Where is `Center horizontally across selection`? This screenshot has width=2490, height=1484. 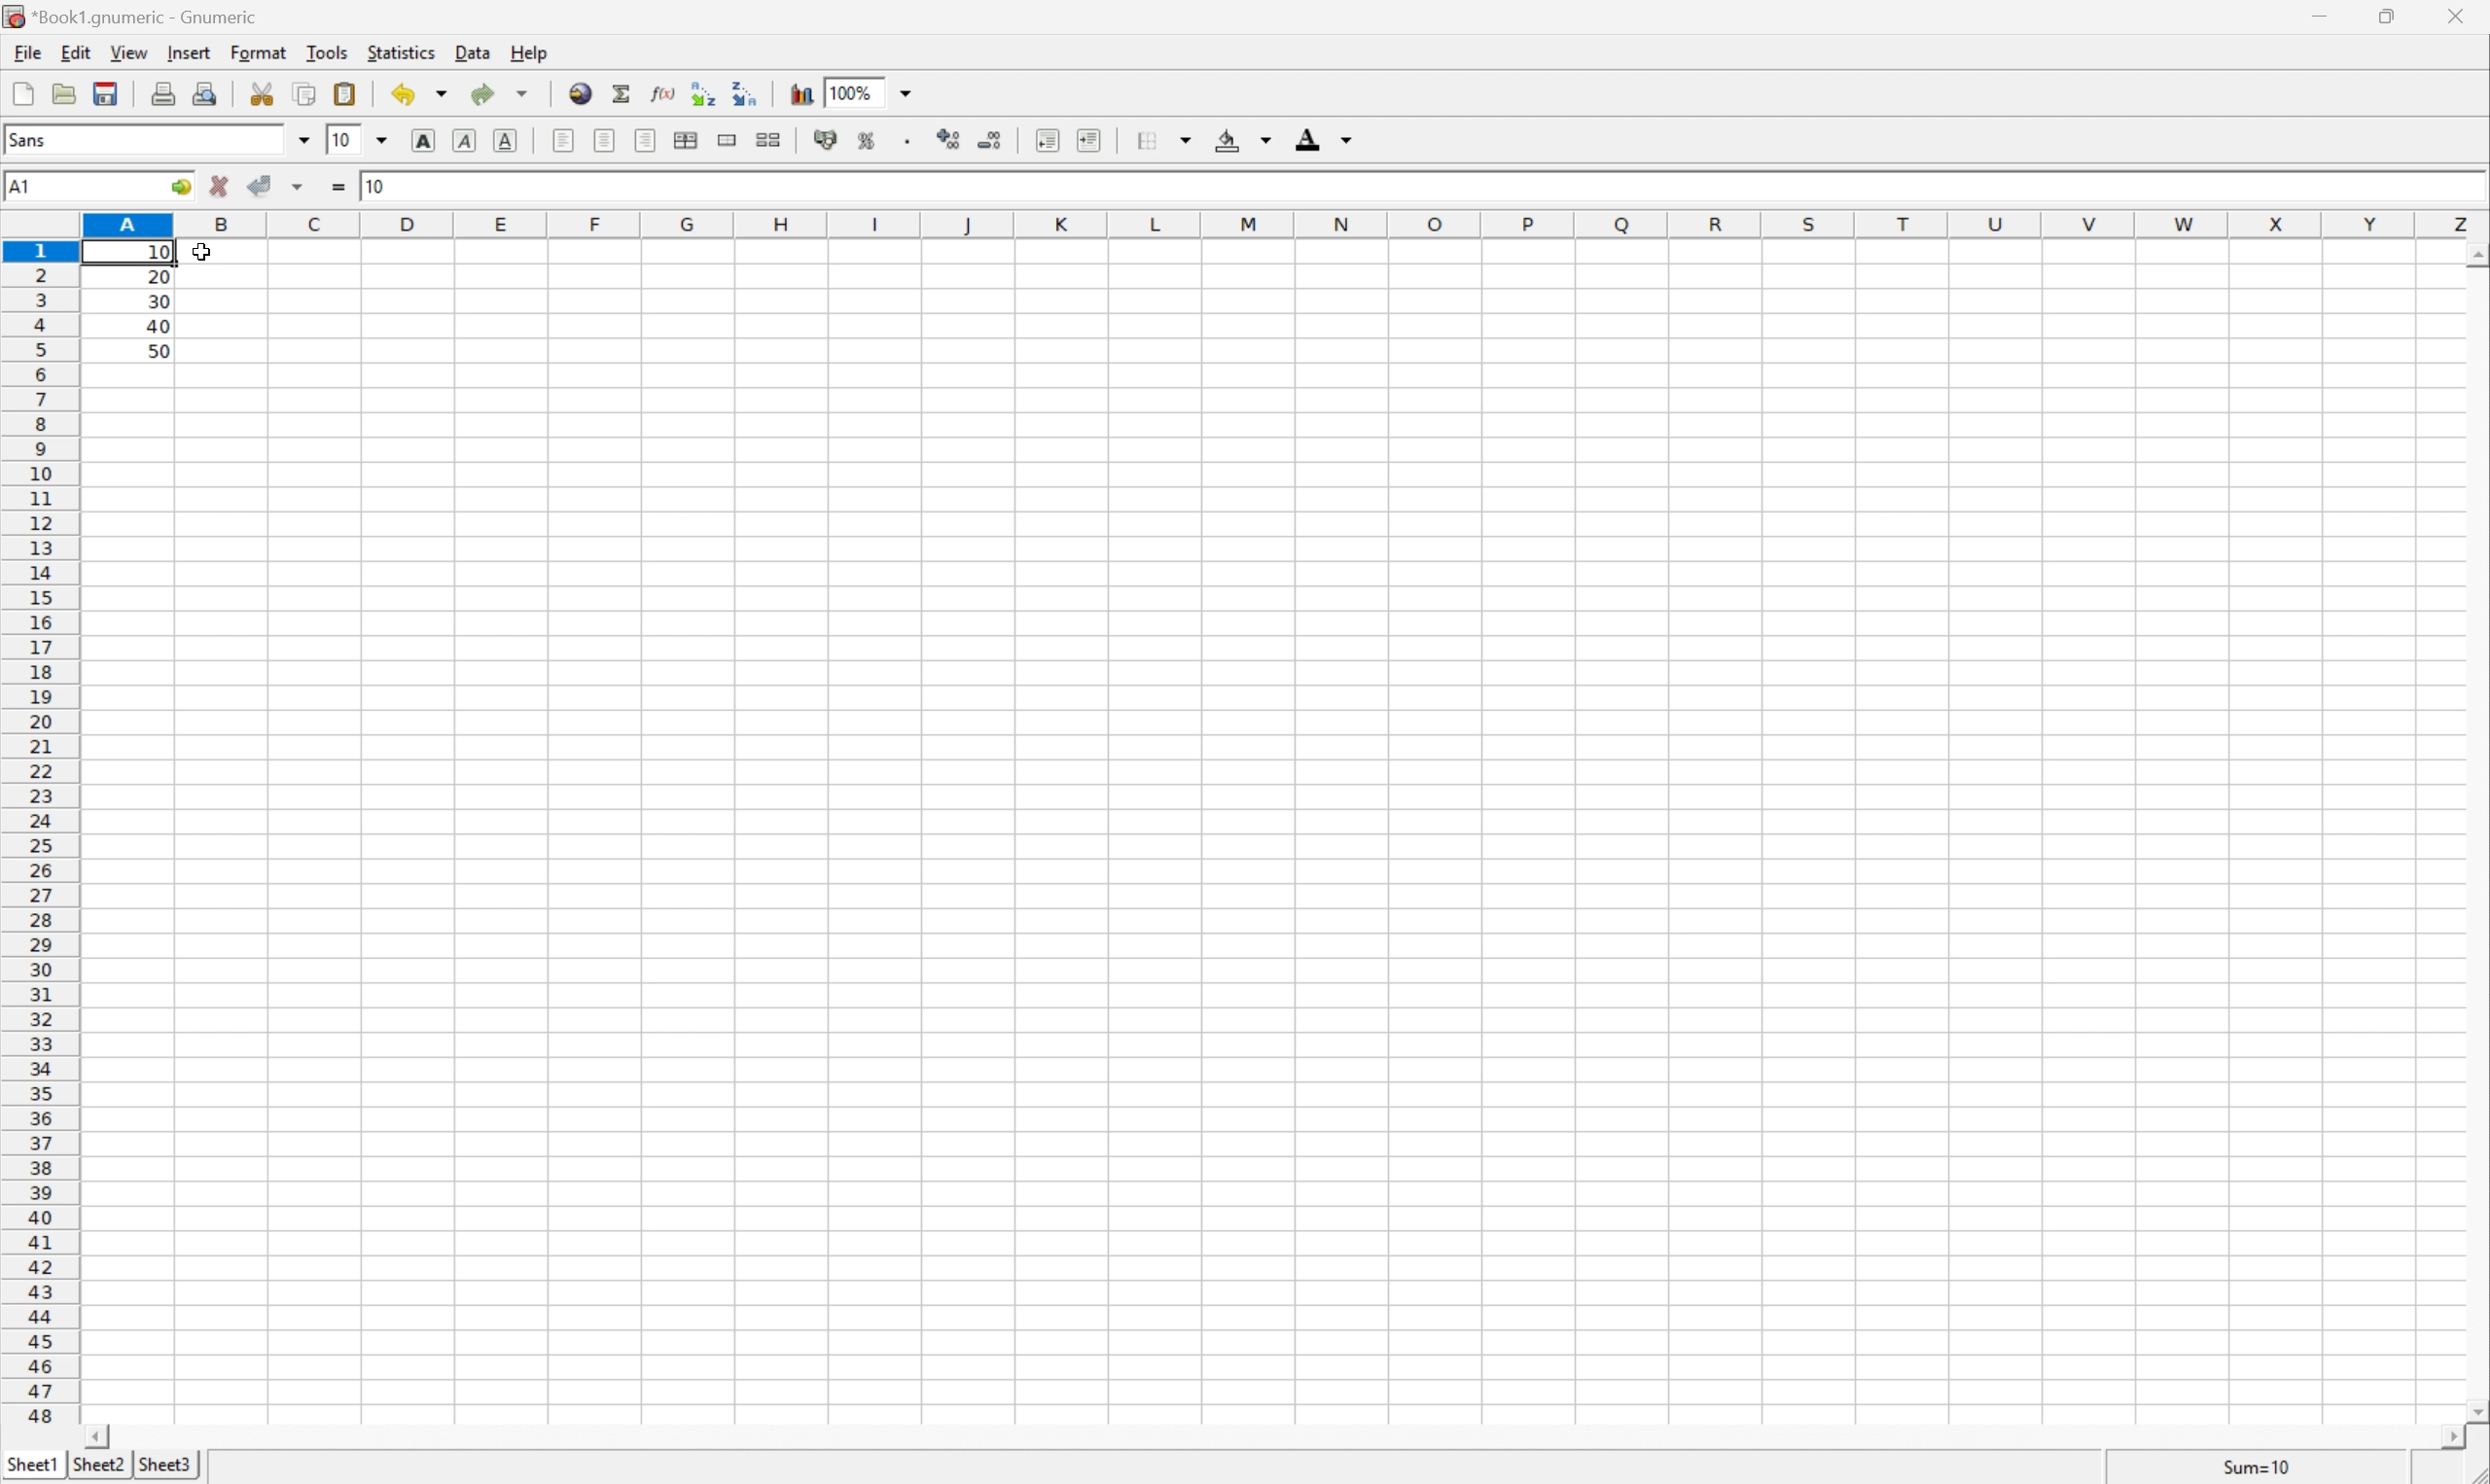 Center horizontally across selection is located at coordinates (687, 142).